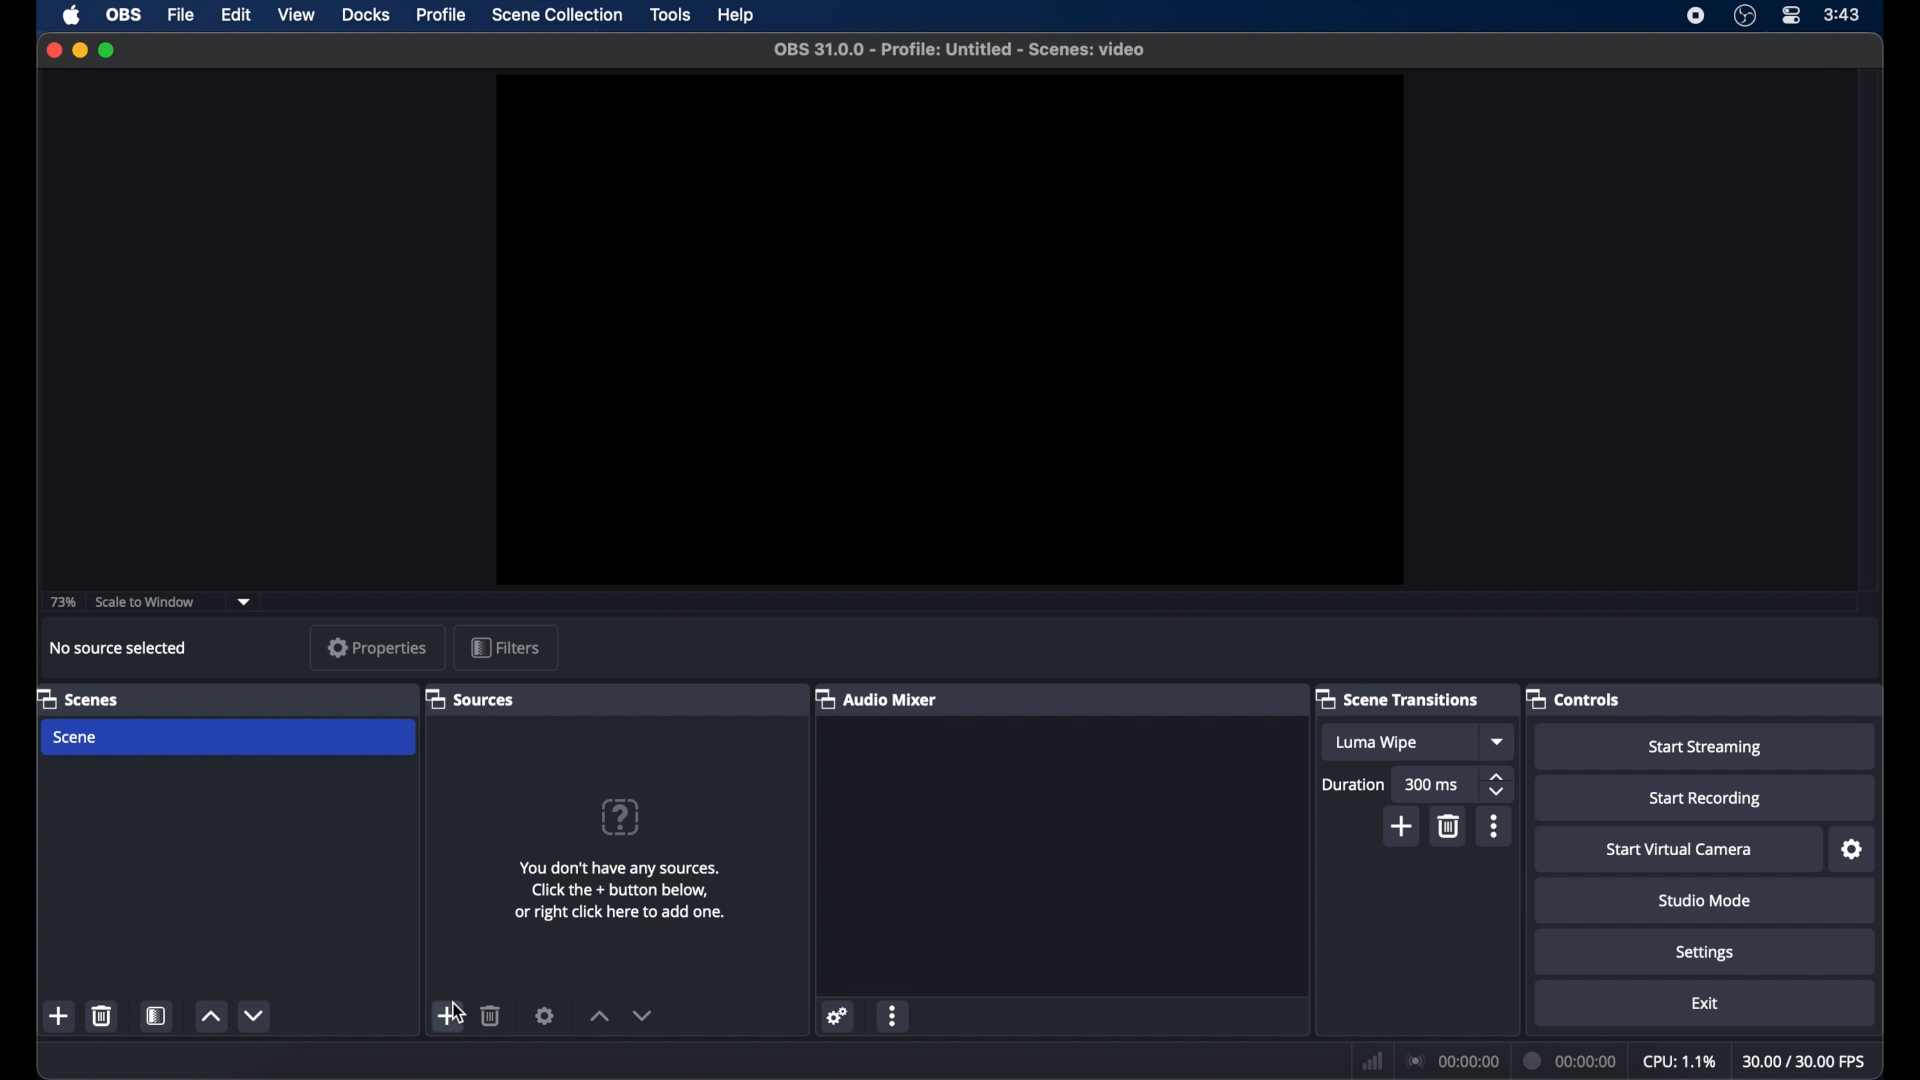  What do you see at coordinates (210, 1015) in the screenshot?
I see `increment` at bounding box center [210, 1015].